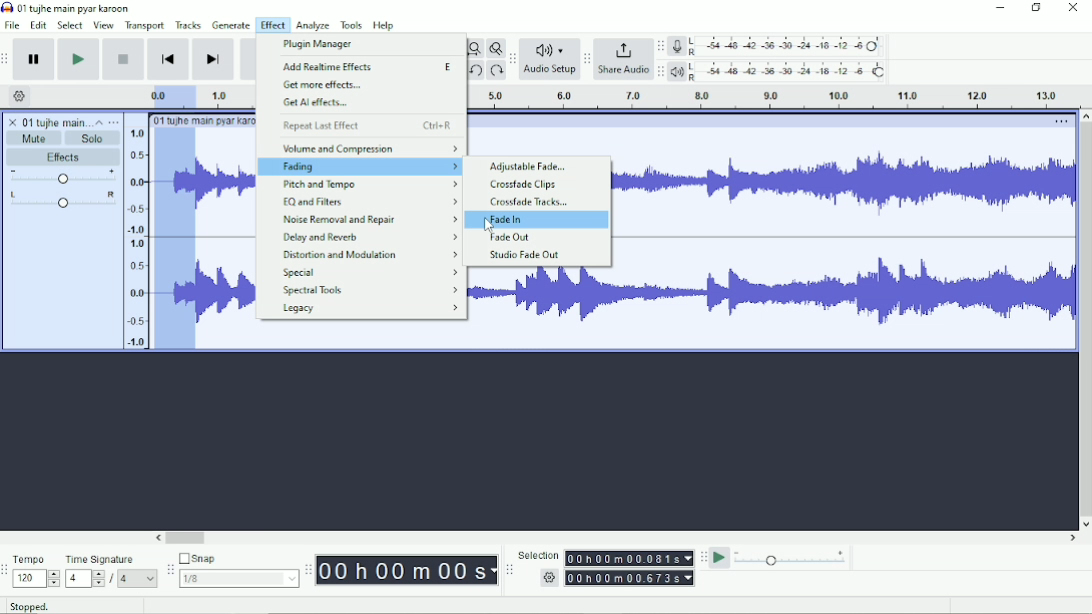 Image resolution: width=1092 pixels, height=614 pixels. I want to click on Volume, so click(63, 178).